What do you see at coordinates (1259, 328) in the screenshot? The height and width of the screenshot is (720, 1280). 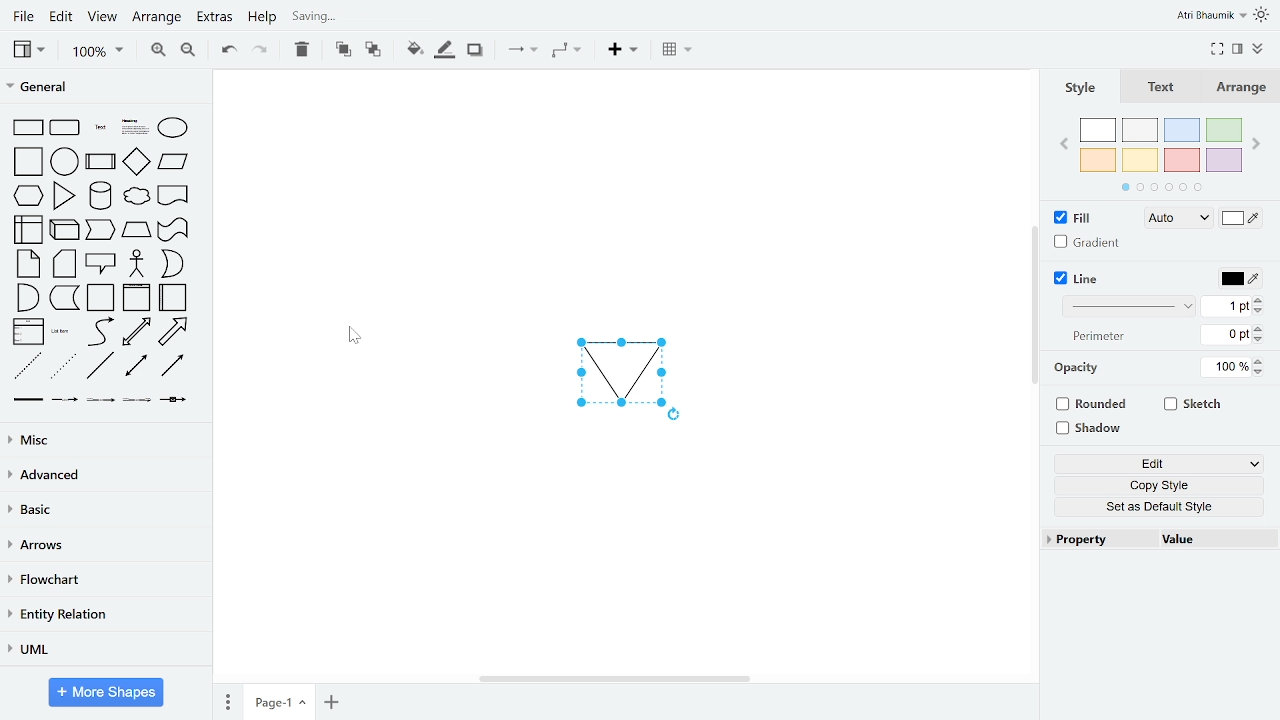 I see `increase perimeter` at bounding box center [1259, 328].